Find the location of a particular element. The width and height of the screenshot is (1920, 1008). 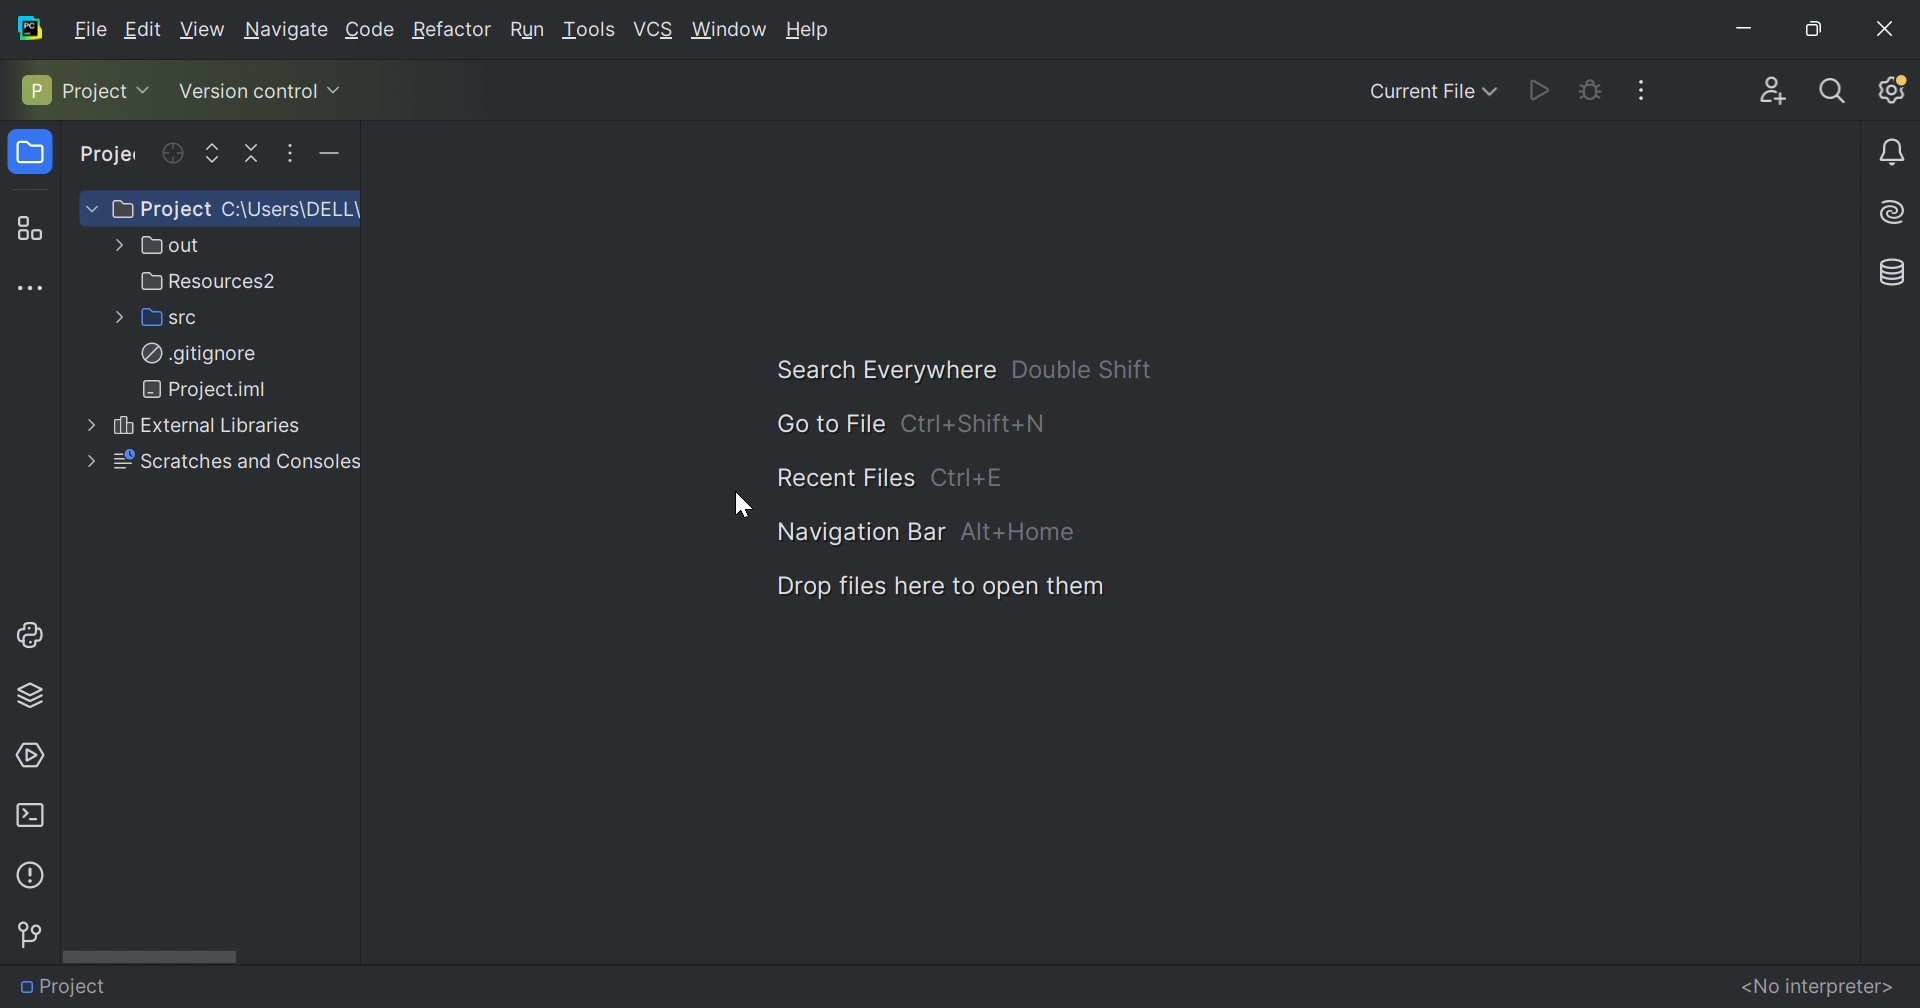

Window is located at coordinates (729, 30).